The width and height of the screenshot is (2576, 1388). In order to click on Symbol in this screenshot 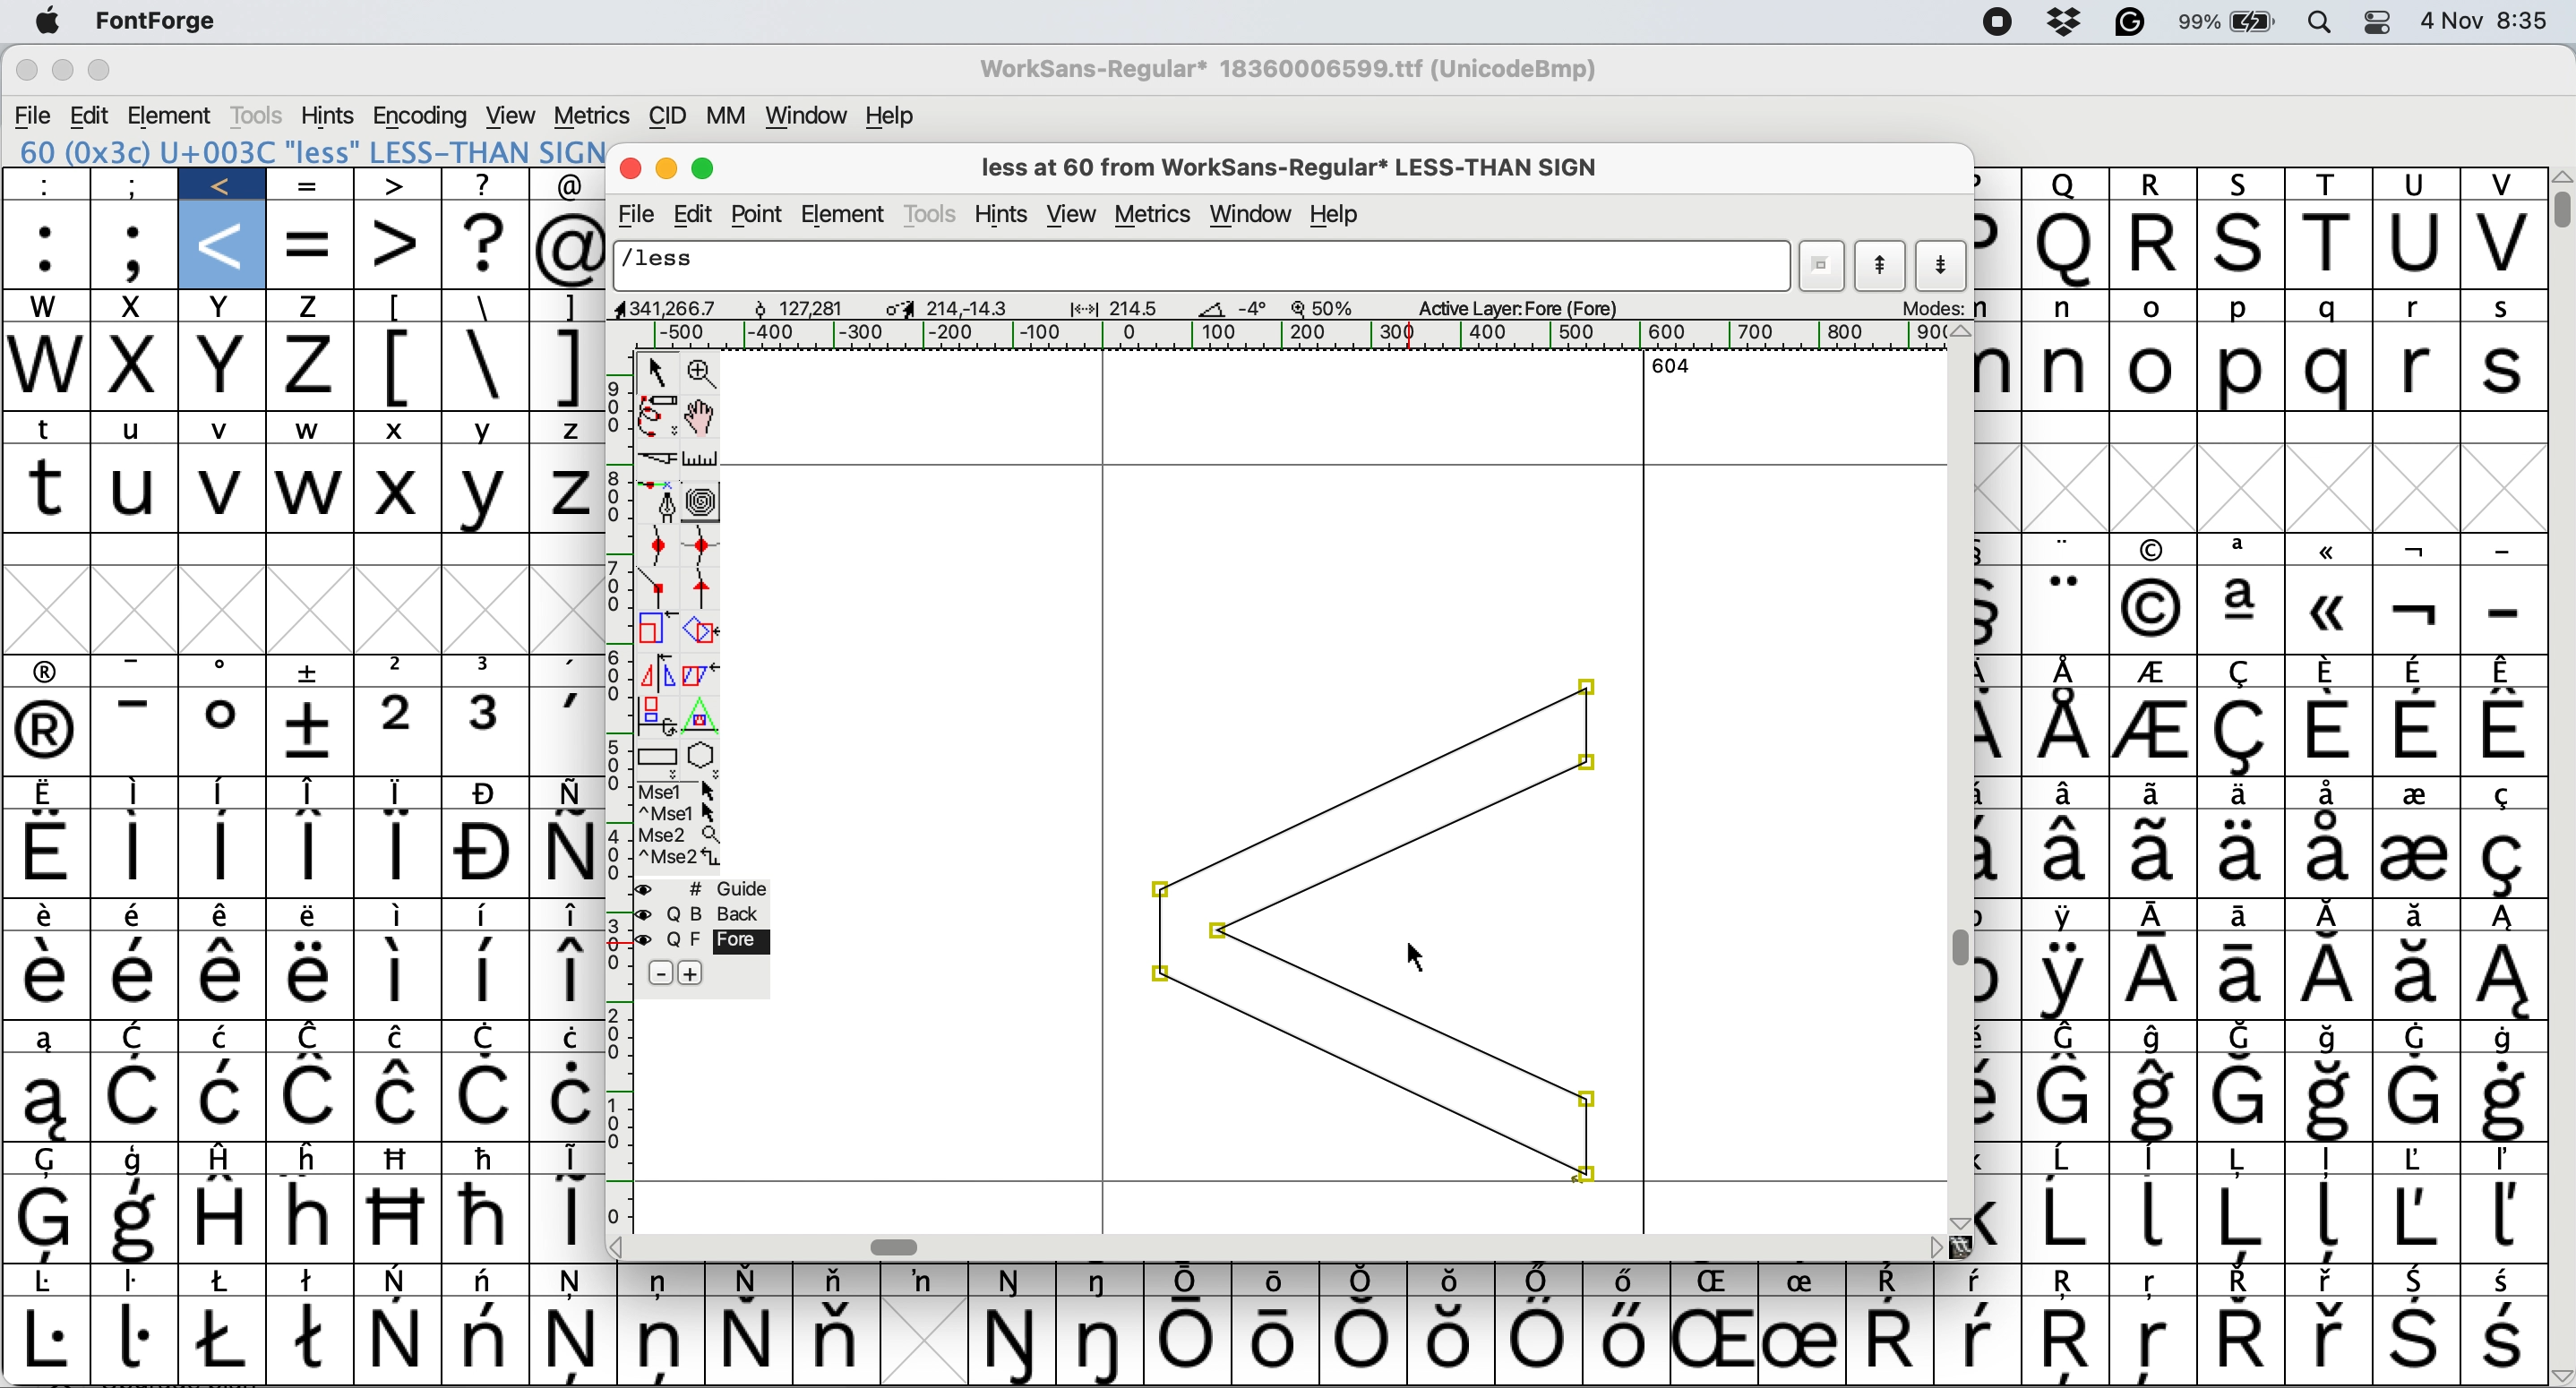, I will do `click(2325, 612)`.